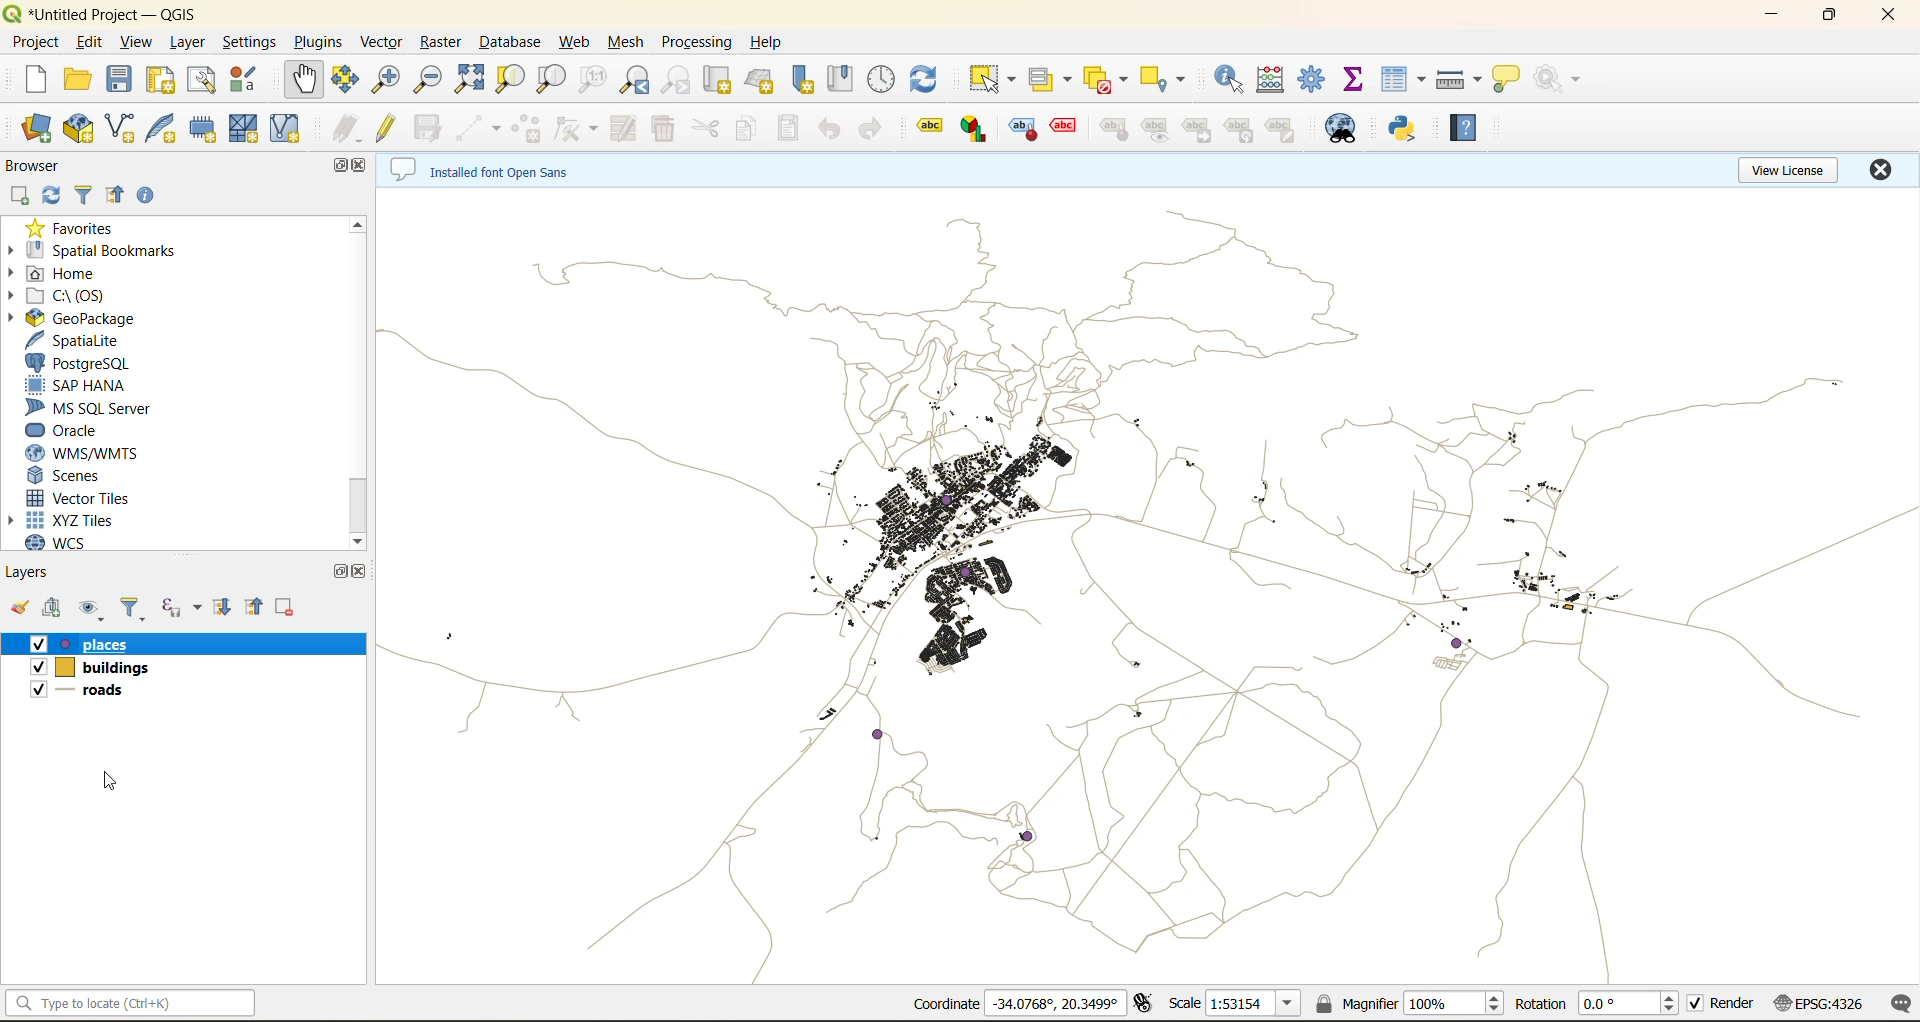 The height and width of the screenshot is (1022, 1920). Describe the element at coordinates (762, 80) in the screenshot. I see `new 3d map` at that location.